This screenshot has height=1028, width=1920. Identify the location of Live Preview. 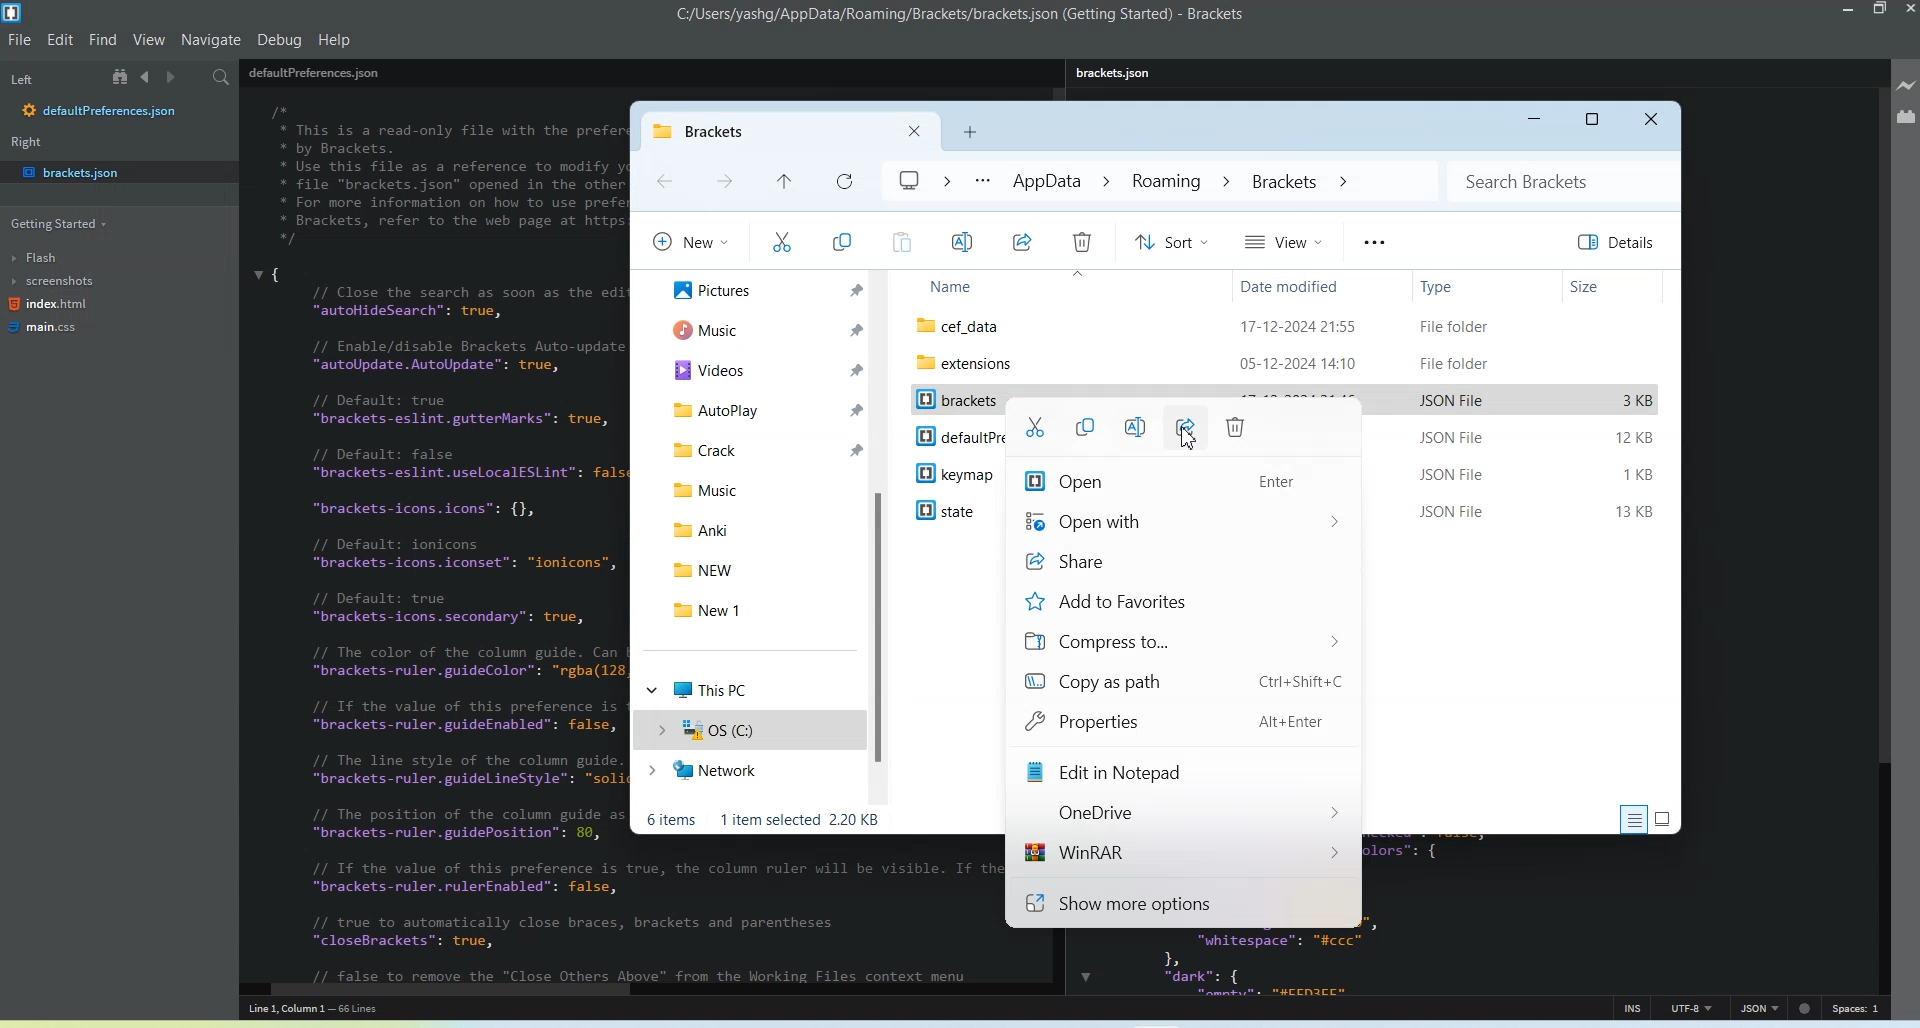
(1906, 86).